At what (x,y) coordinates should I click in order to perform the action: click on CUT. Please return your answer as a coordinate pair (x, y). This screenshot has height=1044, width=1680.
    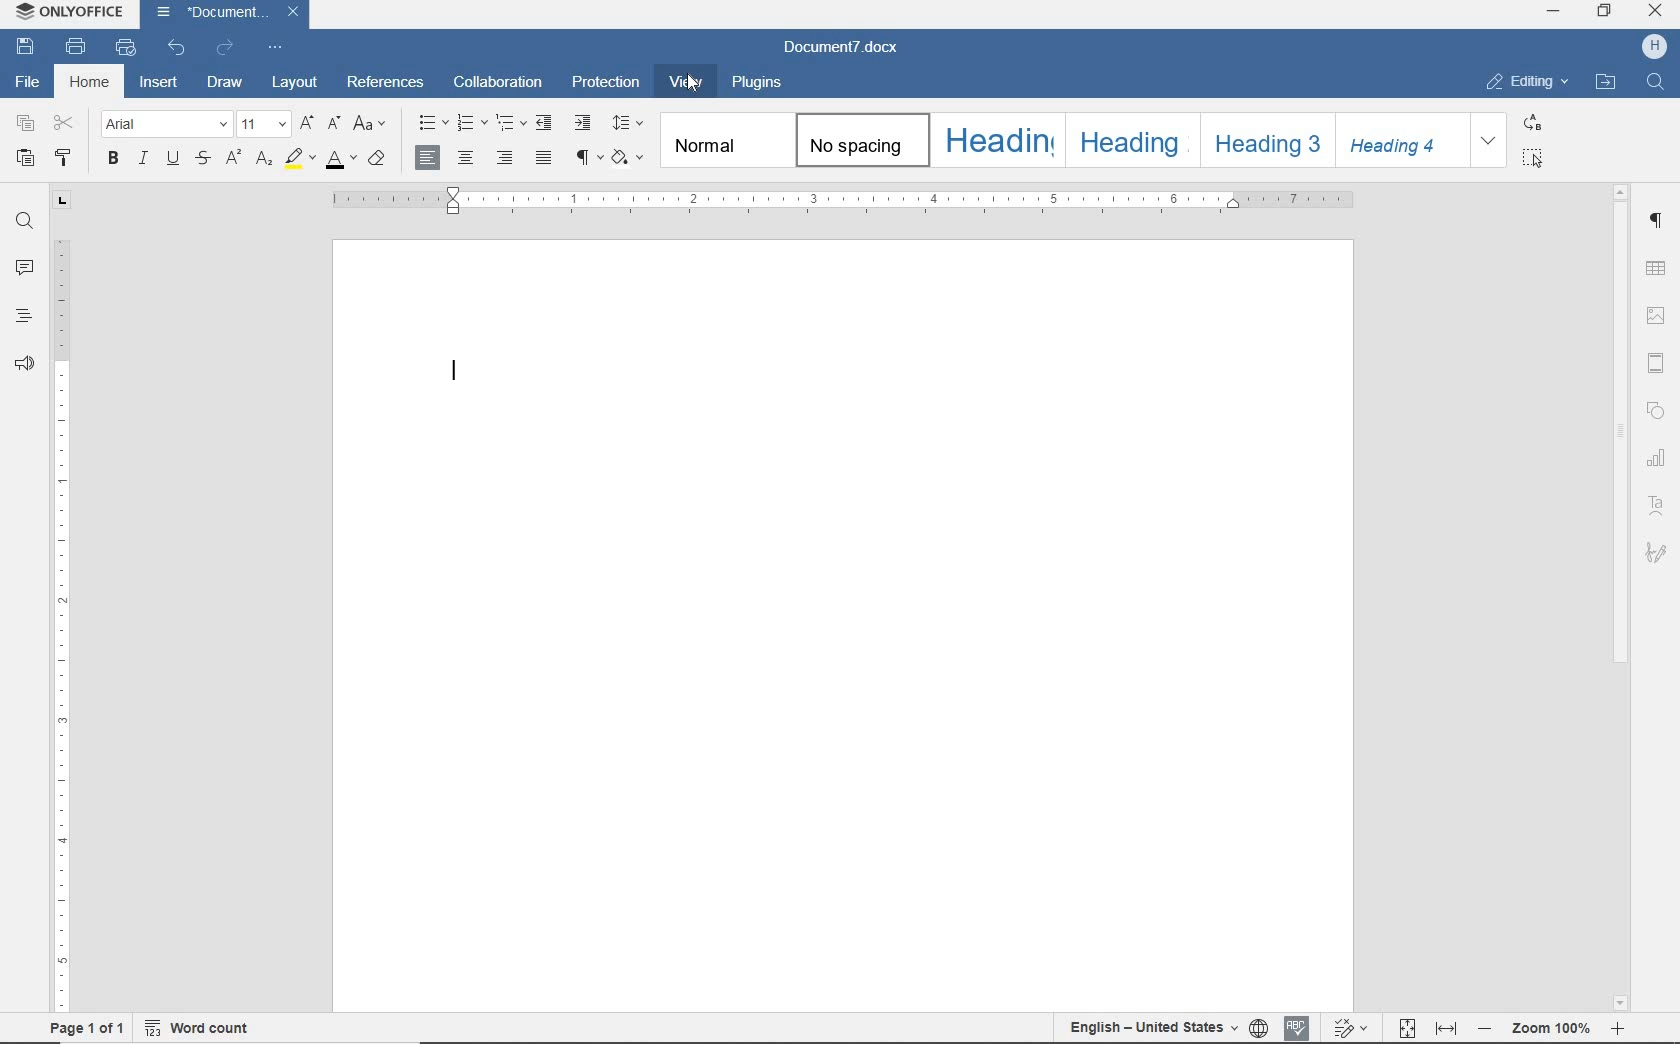
    Looking at the image, I should click on (67, 123).